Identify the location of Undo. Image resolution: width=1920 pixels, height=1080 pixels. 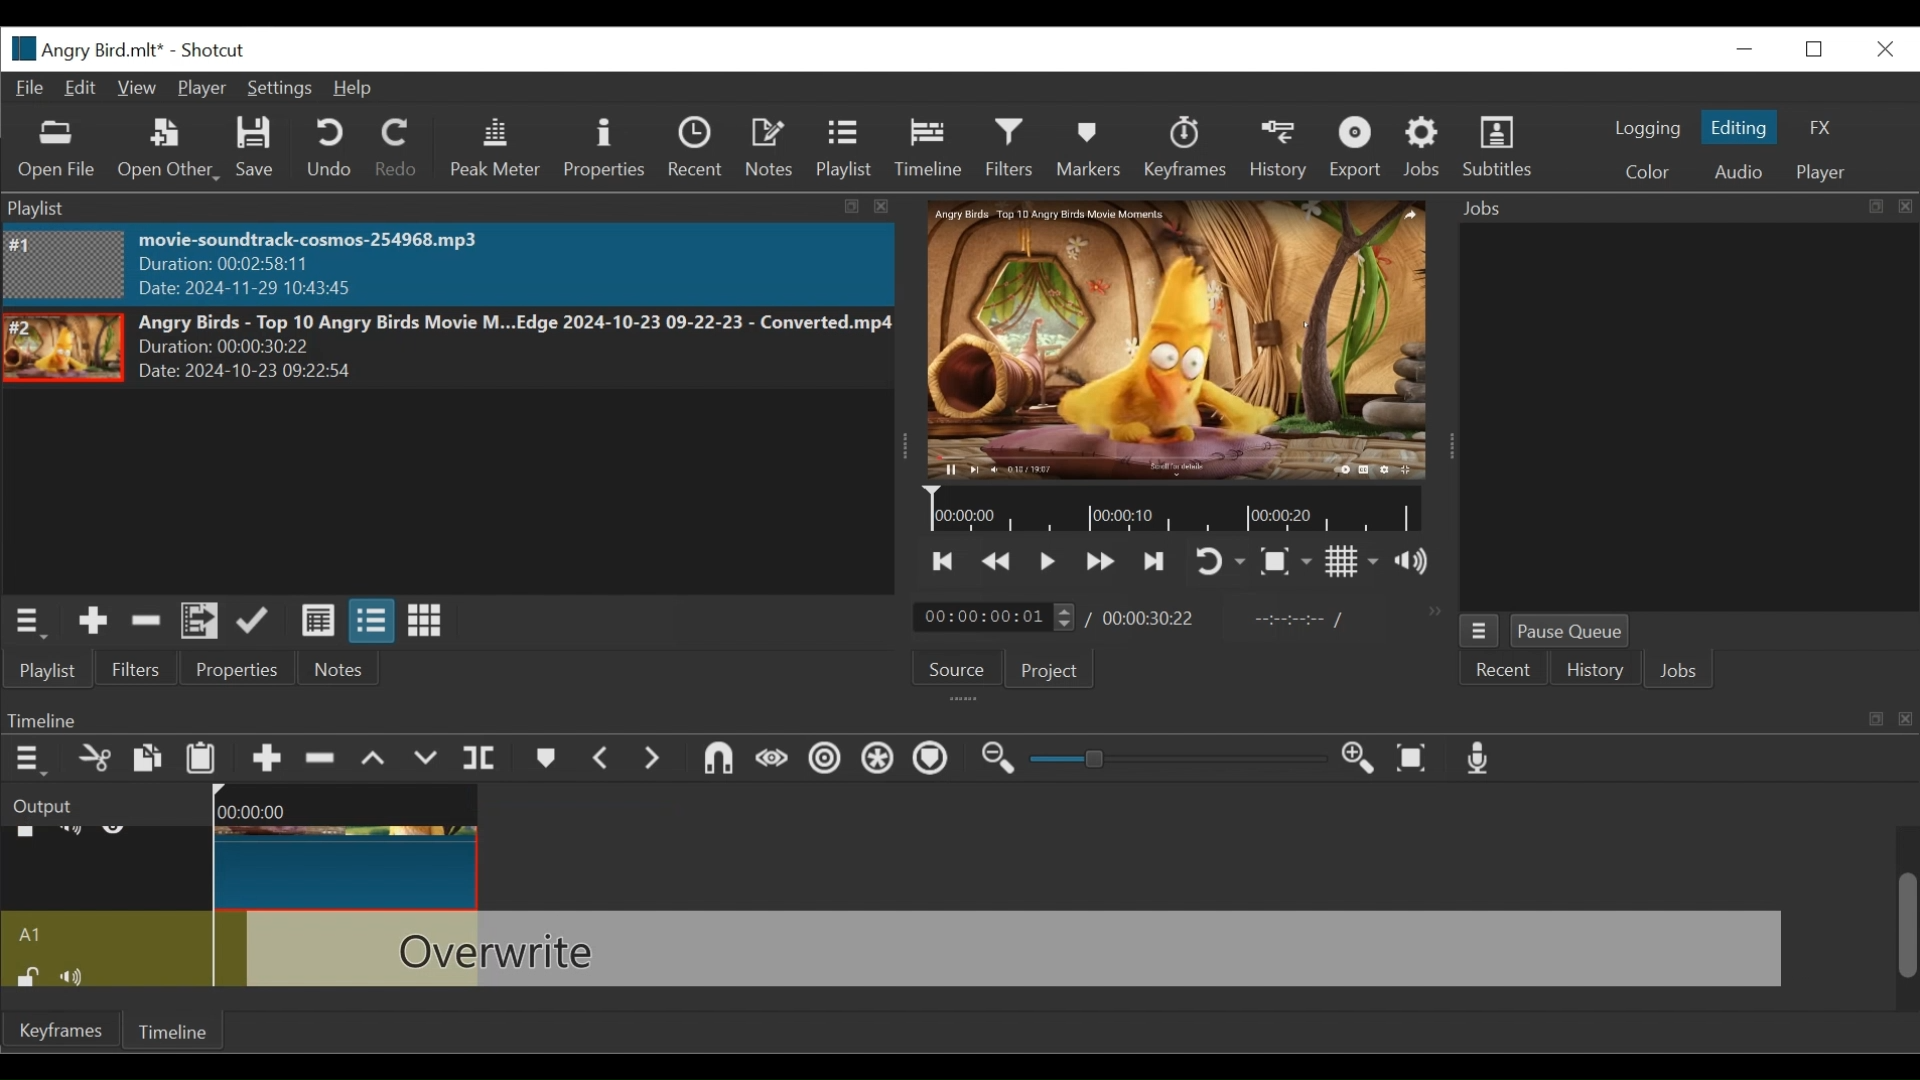
(331, 148).